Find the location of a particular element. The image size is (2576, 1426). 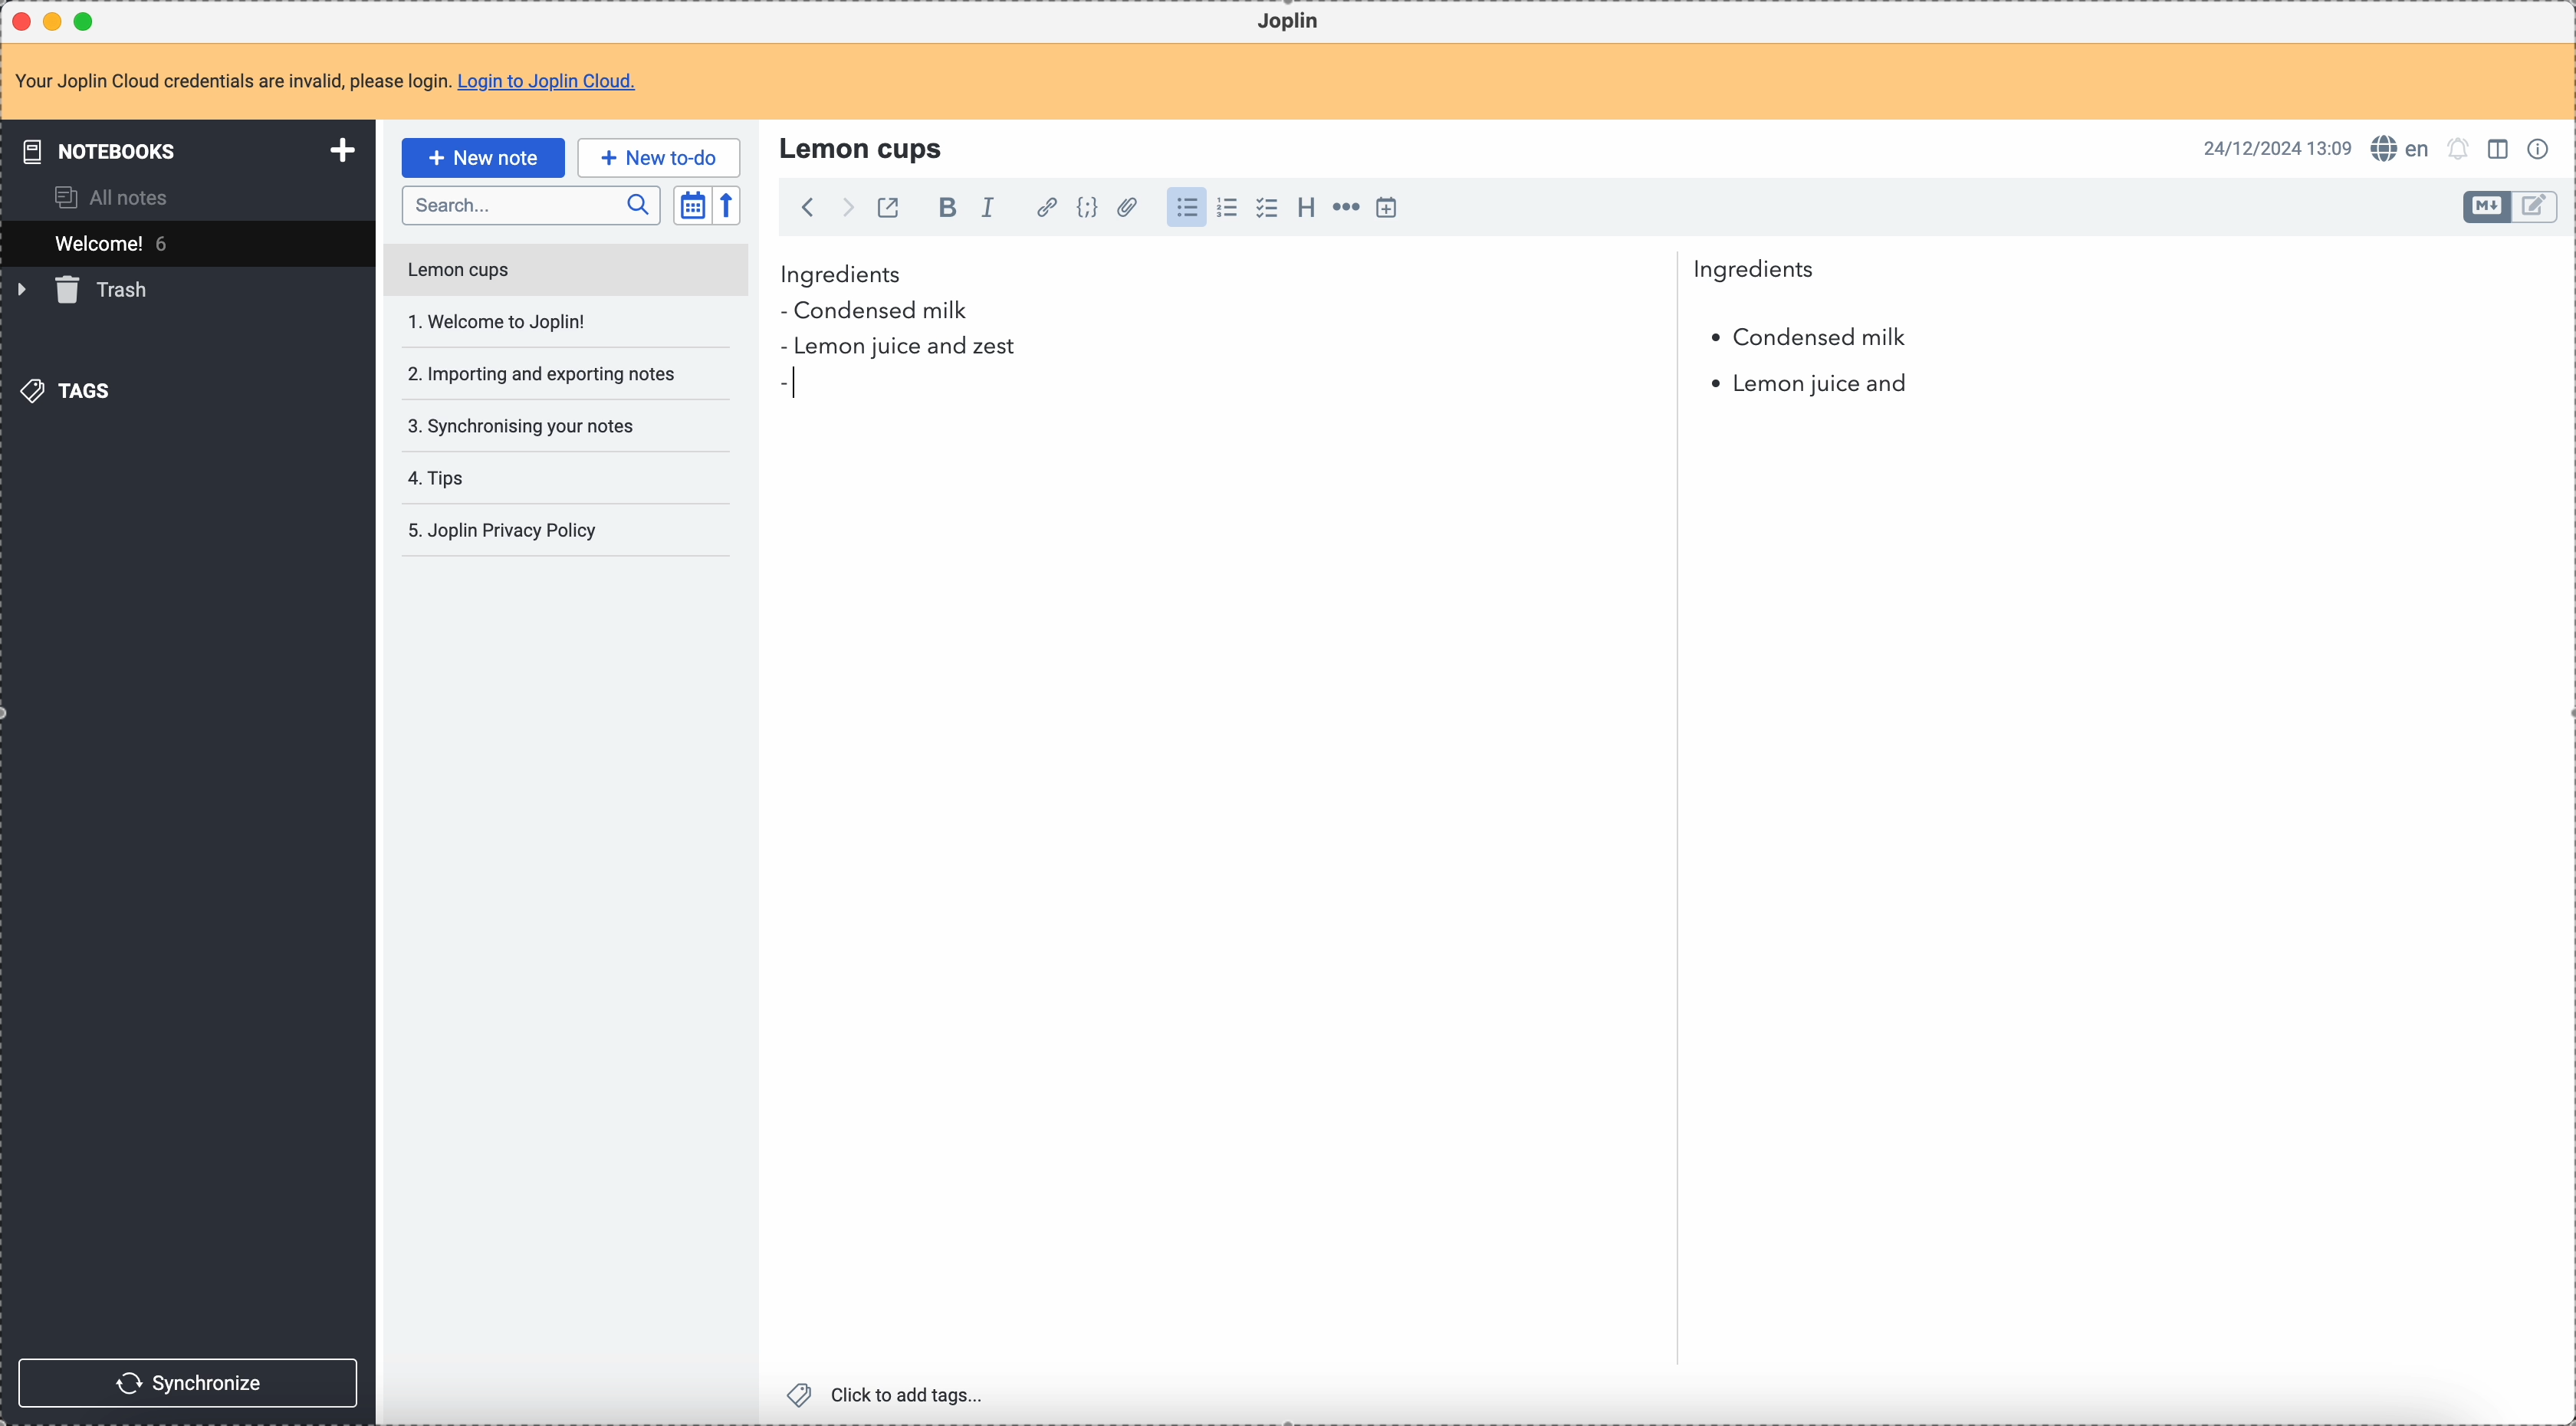

toggle edit layout is located at coordinates (2536, 208).